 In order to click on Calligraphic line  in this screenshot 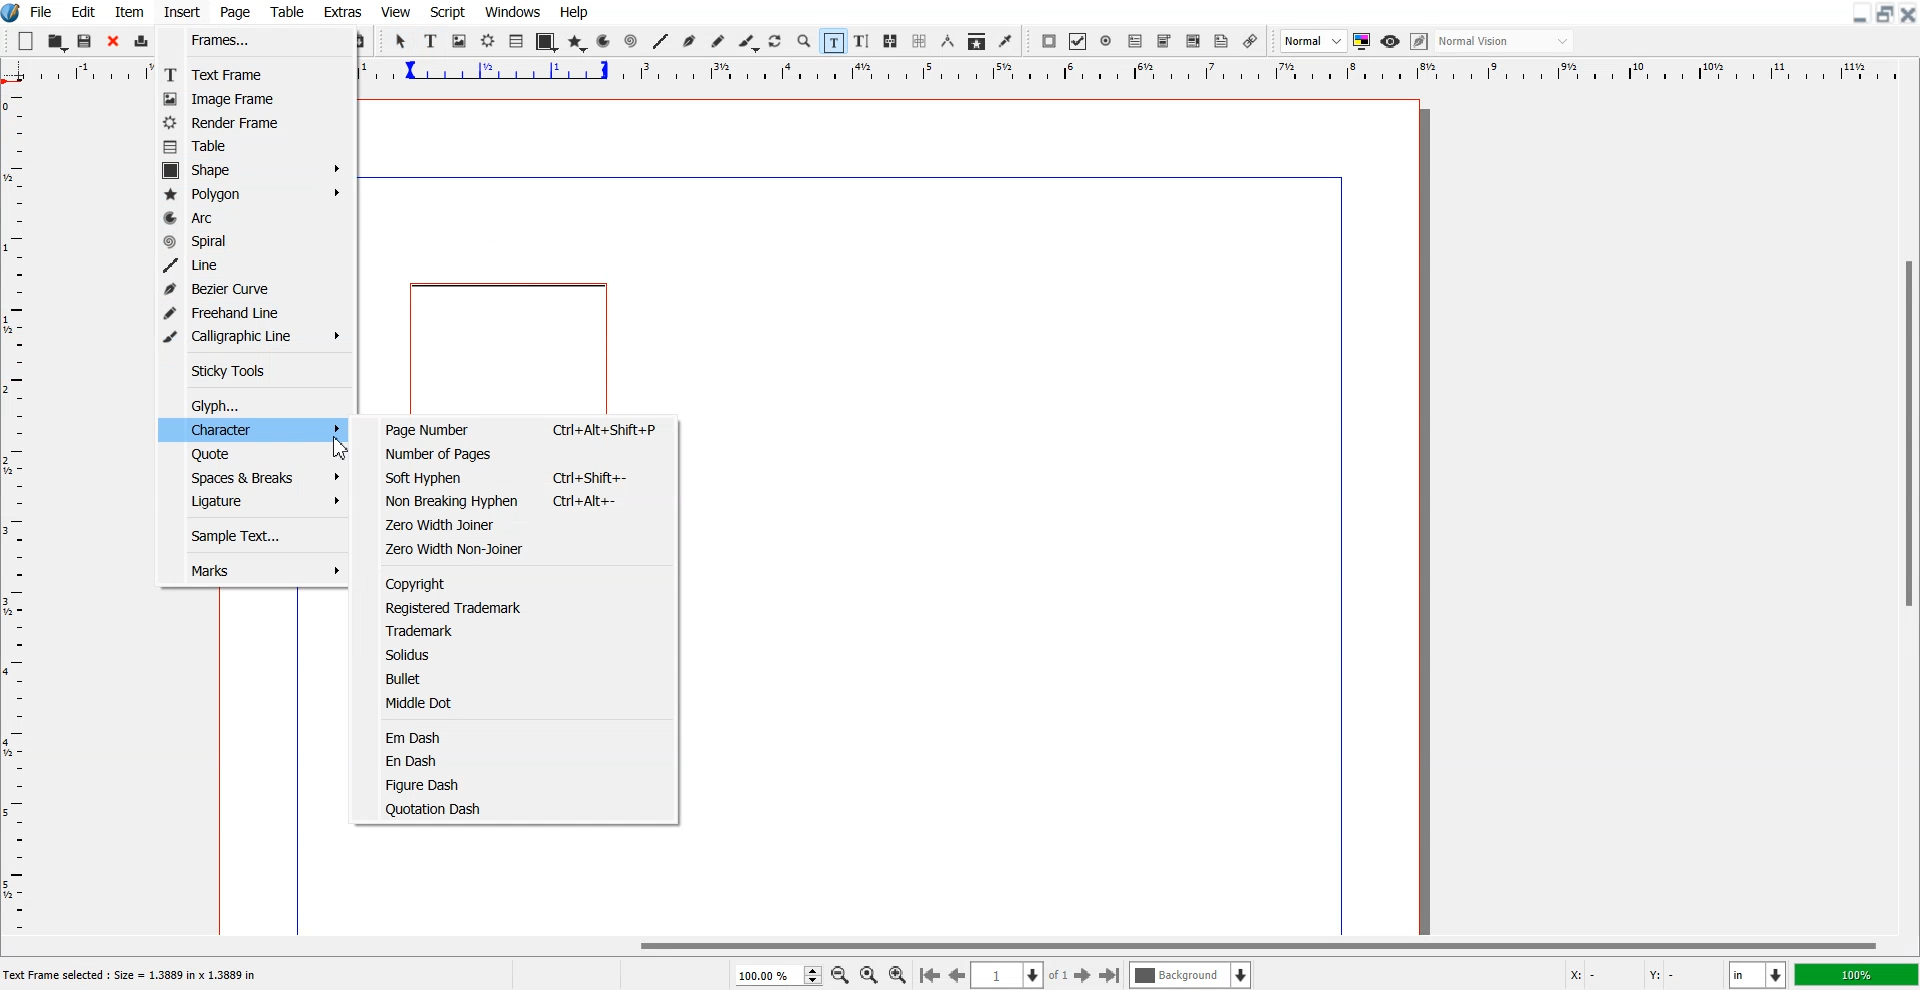, I will do `click(749, 43)`.